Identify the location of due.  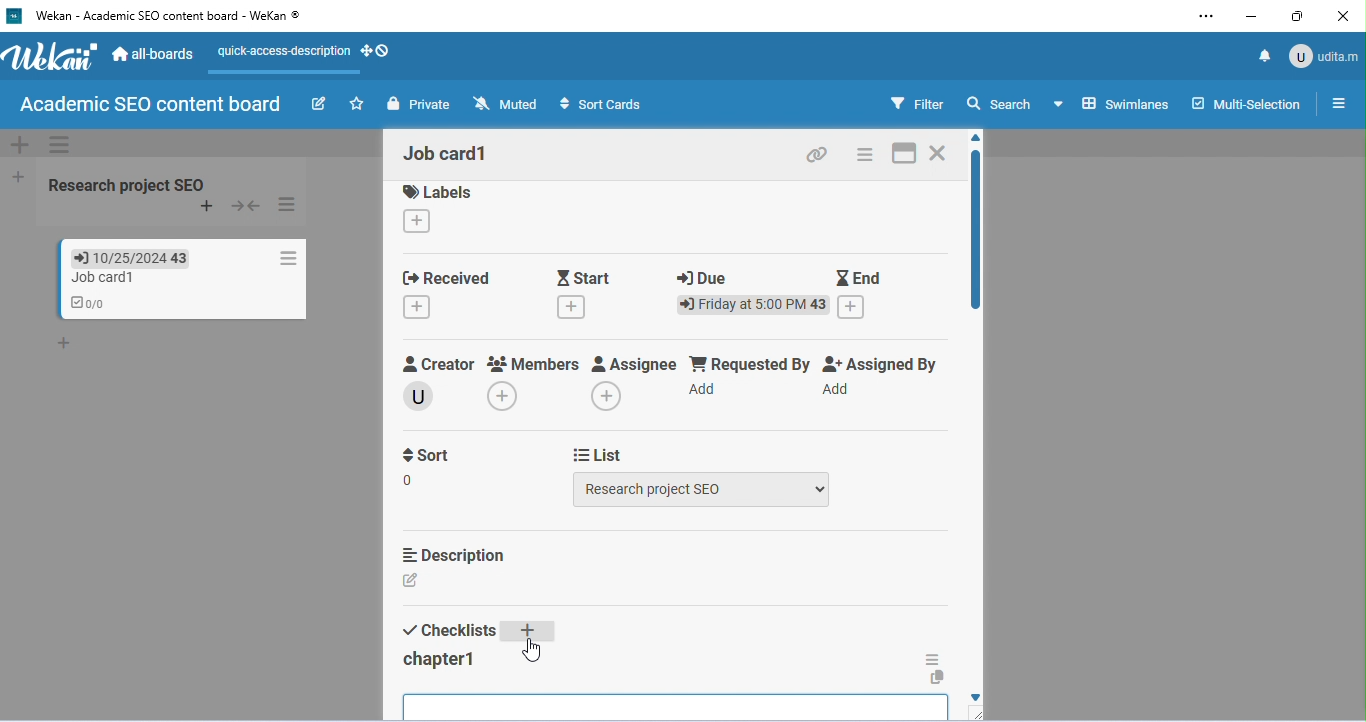
(704, 275).